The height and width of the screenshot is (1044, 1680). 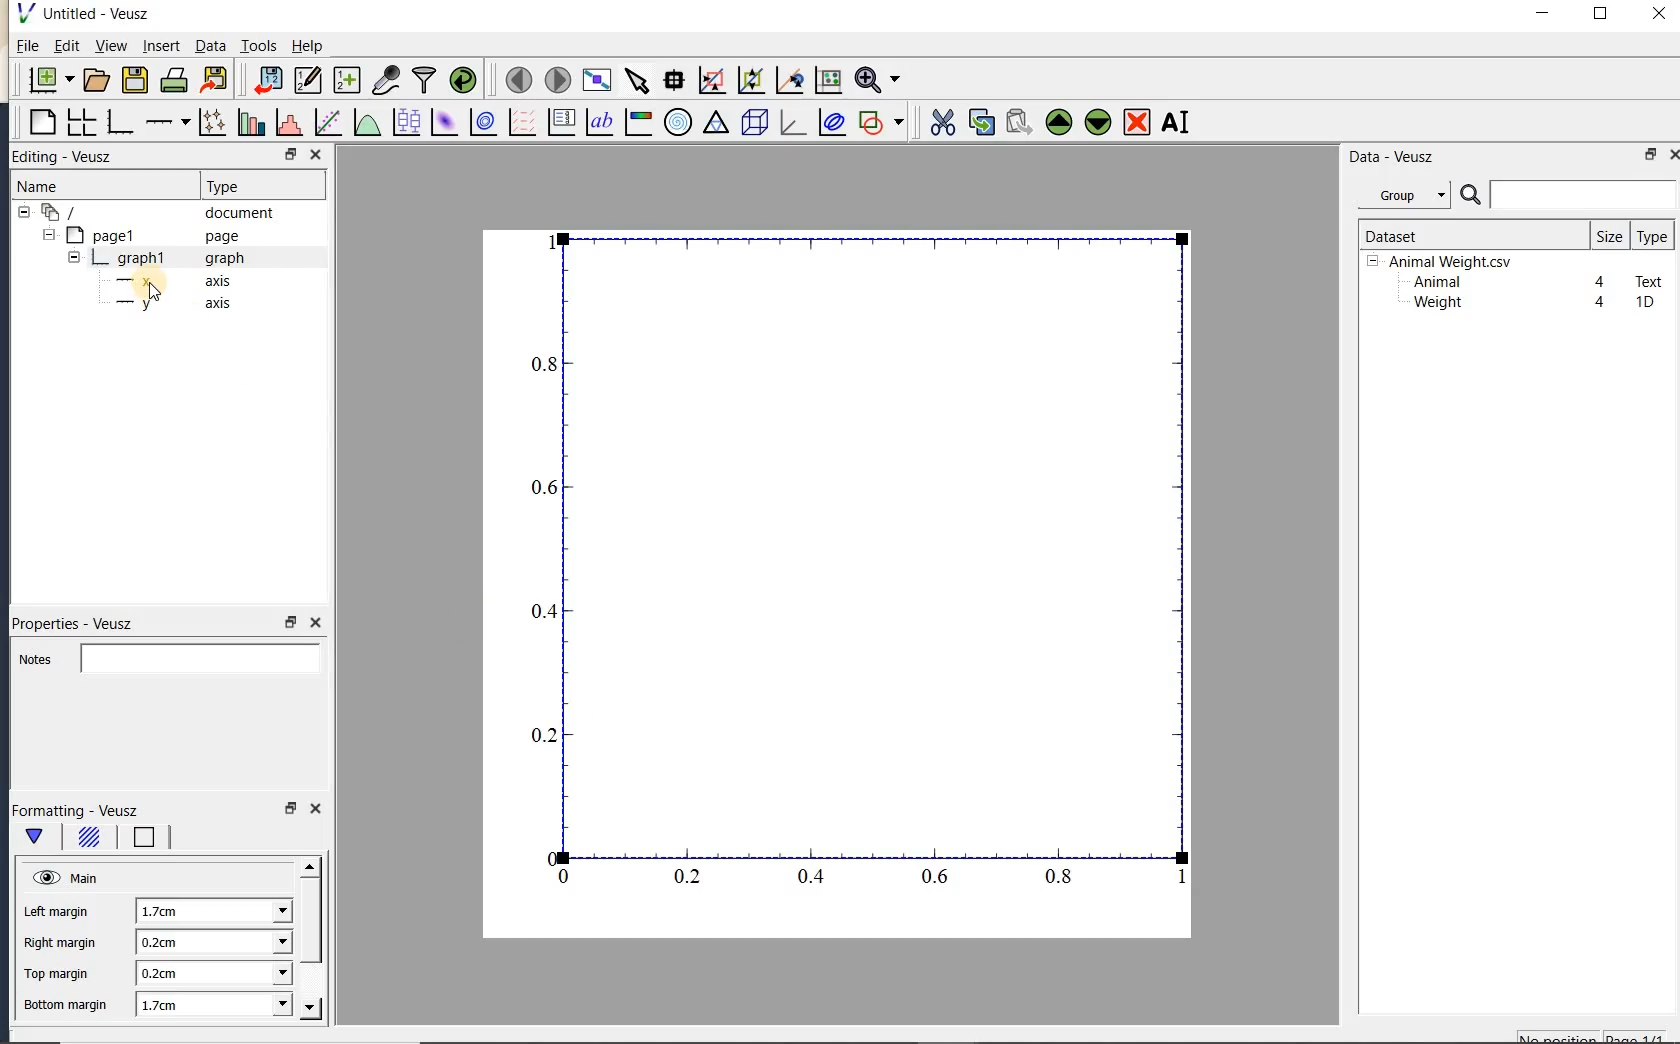 What do you see at coordinates (167, 122) in the screenshot?
I see `add an axis to the plot` at bounding box center [167, 122].